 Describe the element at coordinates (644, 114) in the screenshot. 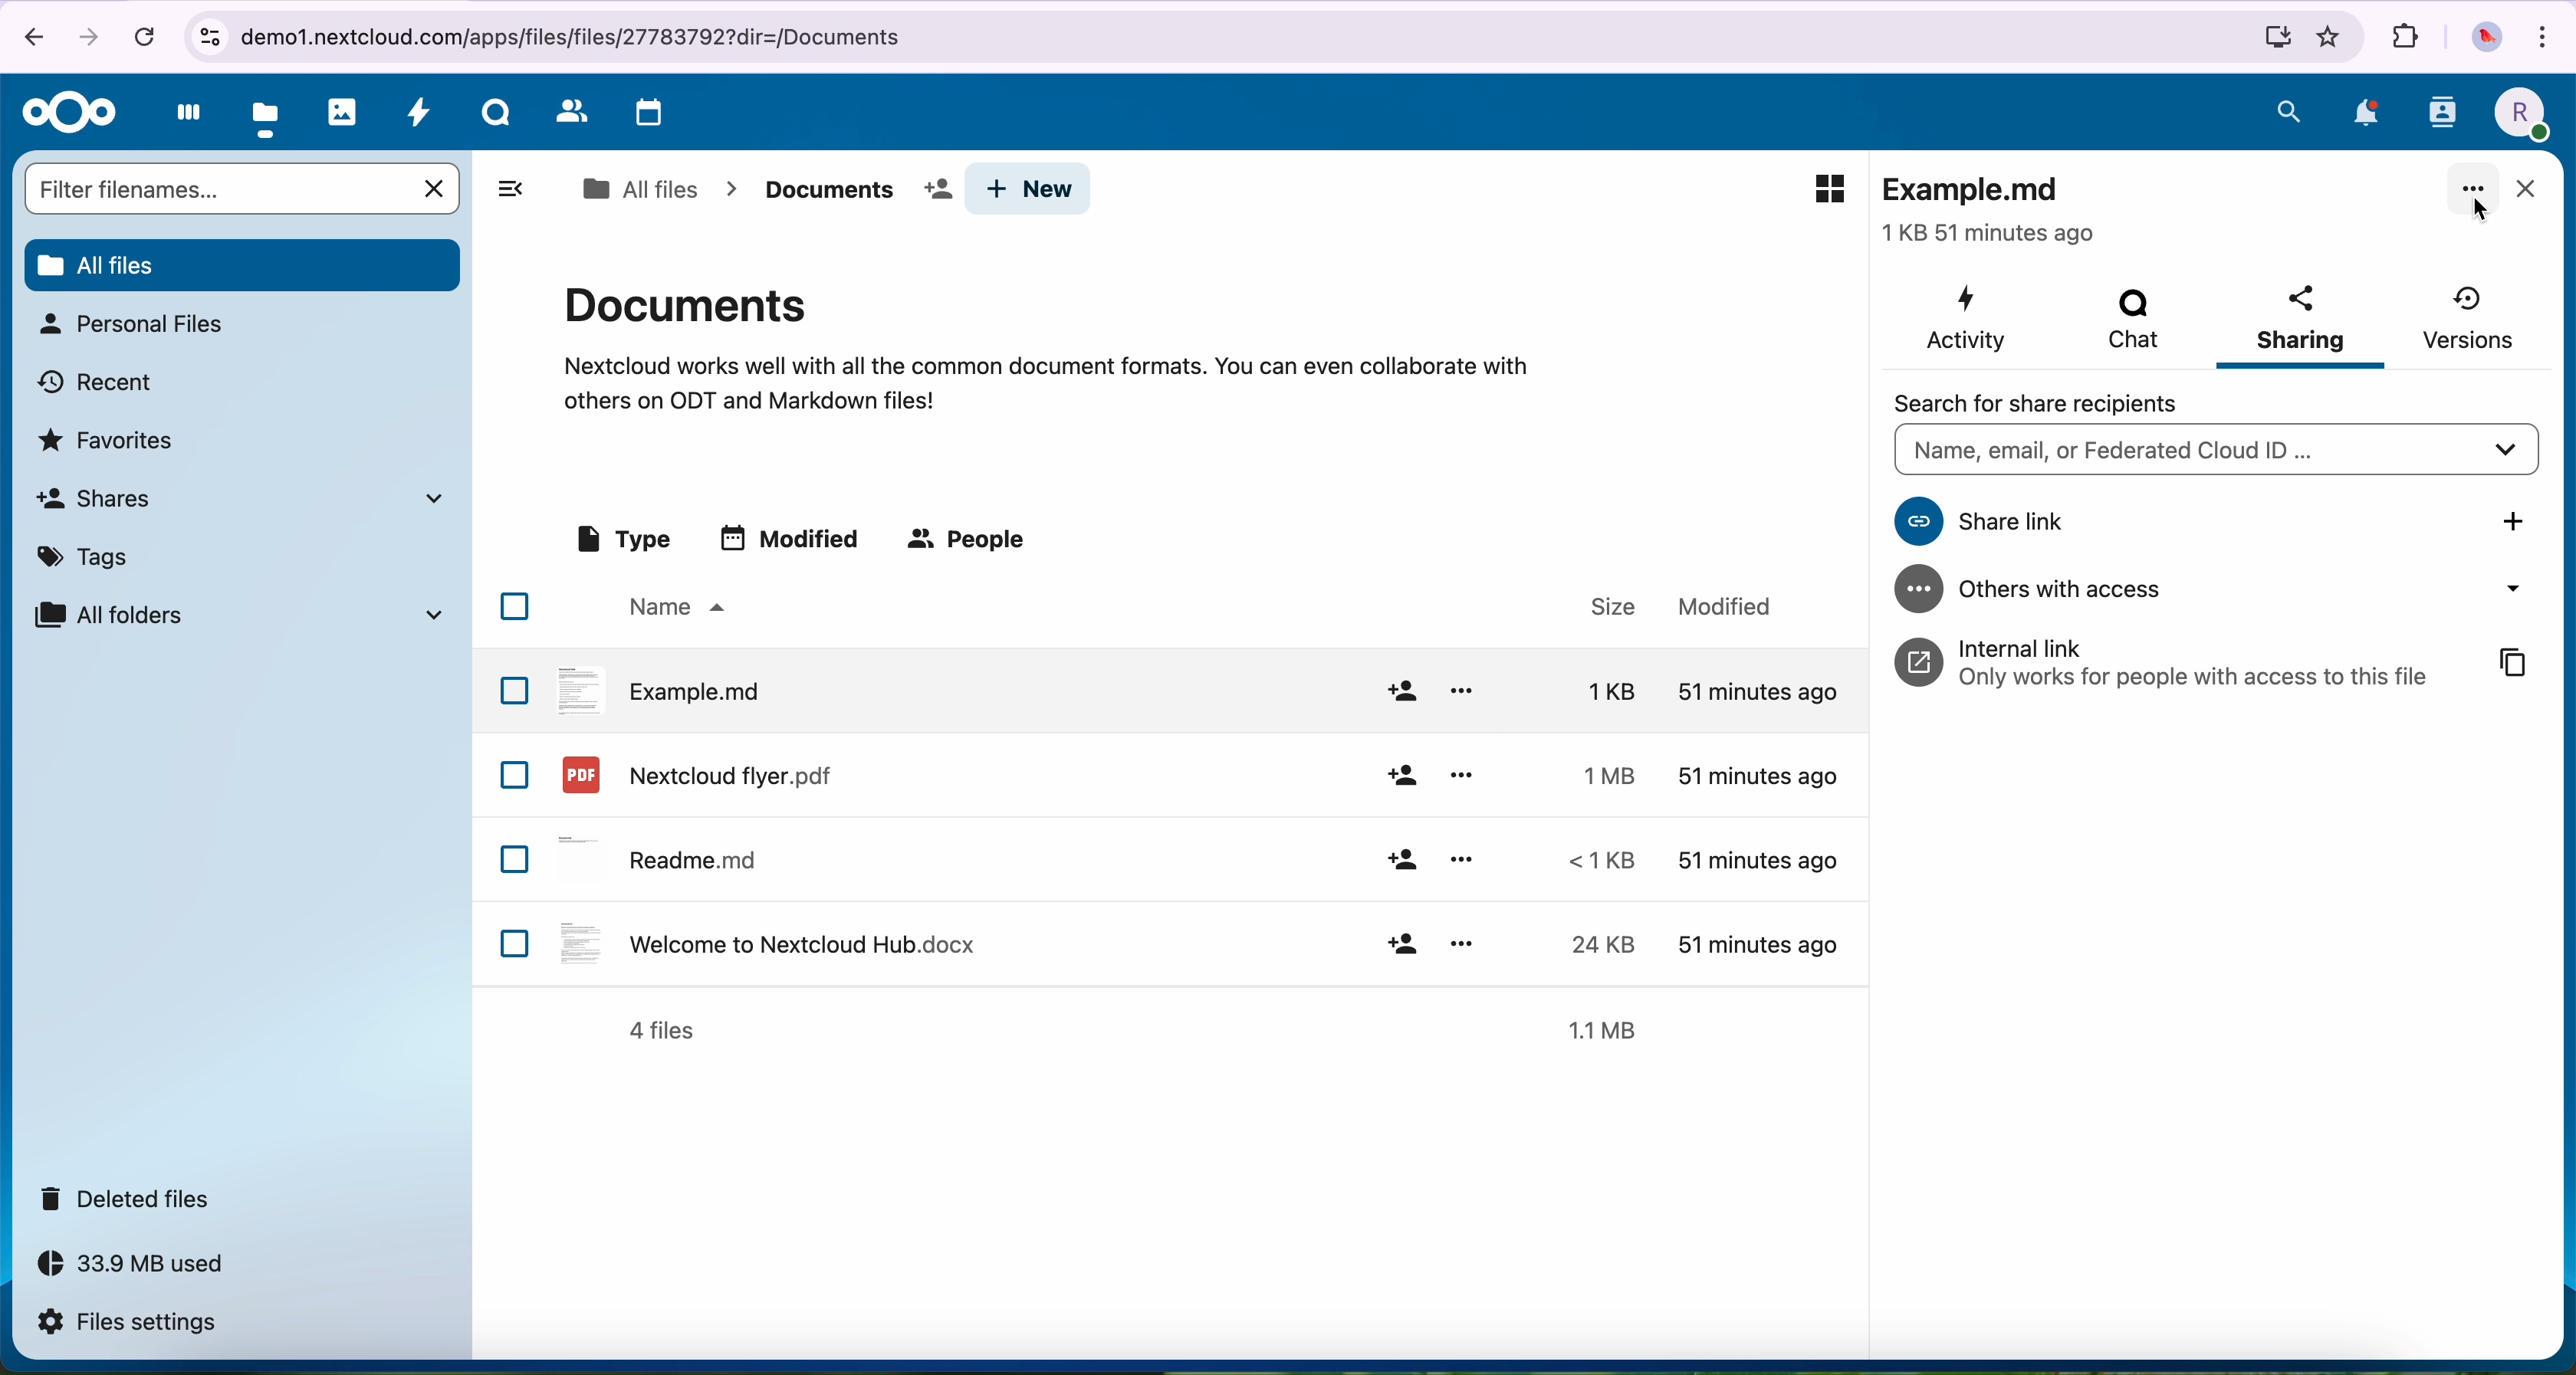

I see `calendar` at that location.